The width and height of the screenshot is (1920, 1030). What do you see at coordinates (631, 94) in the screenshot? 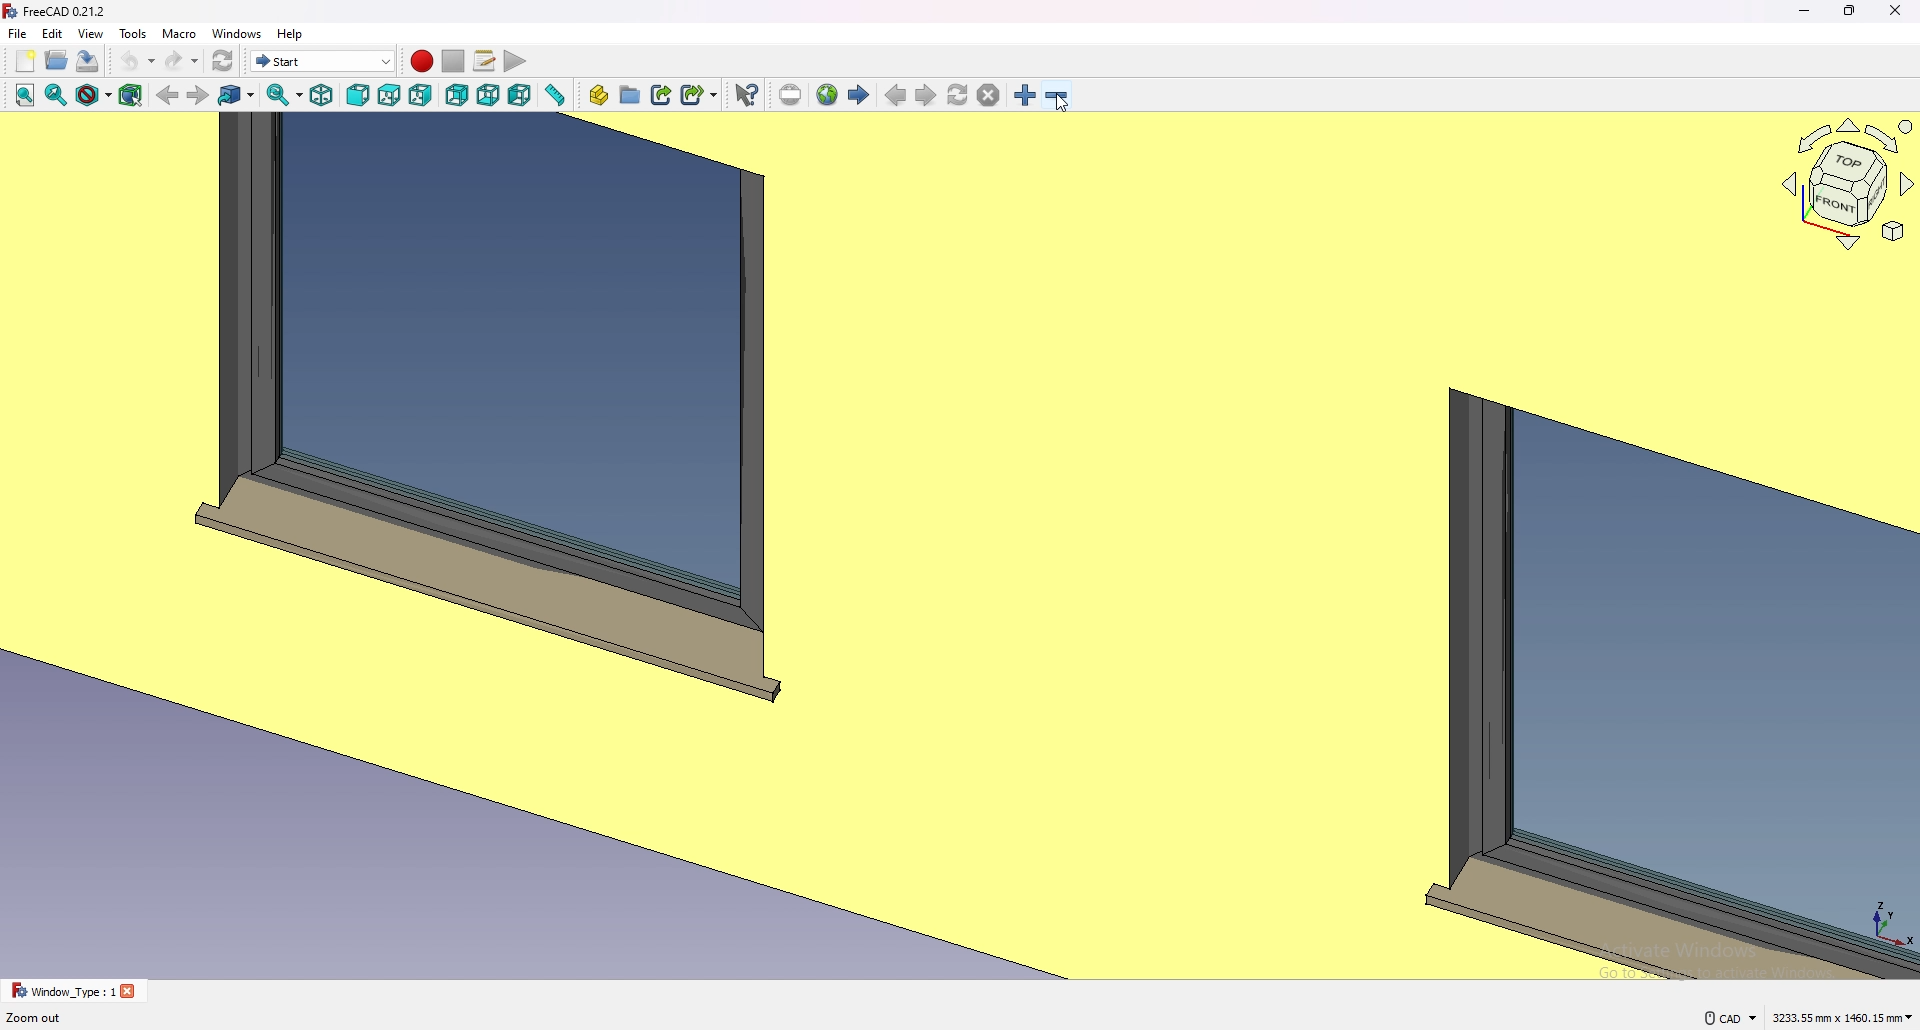
I see `create group` at bounding box center [631, 94].